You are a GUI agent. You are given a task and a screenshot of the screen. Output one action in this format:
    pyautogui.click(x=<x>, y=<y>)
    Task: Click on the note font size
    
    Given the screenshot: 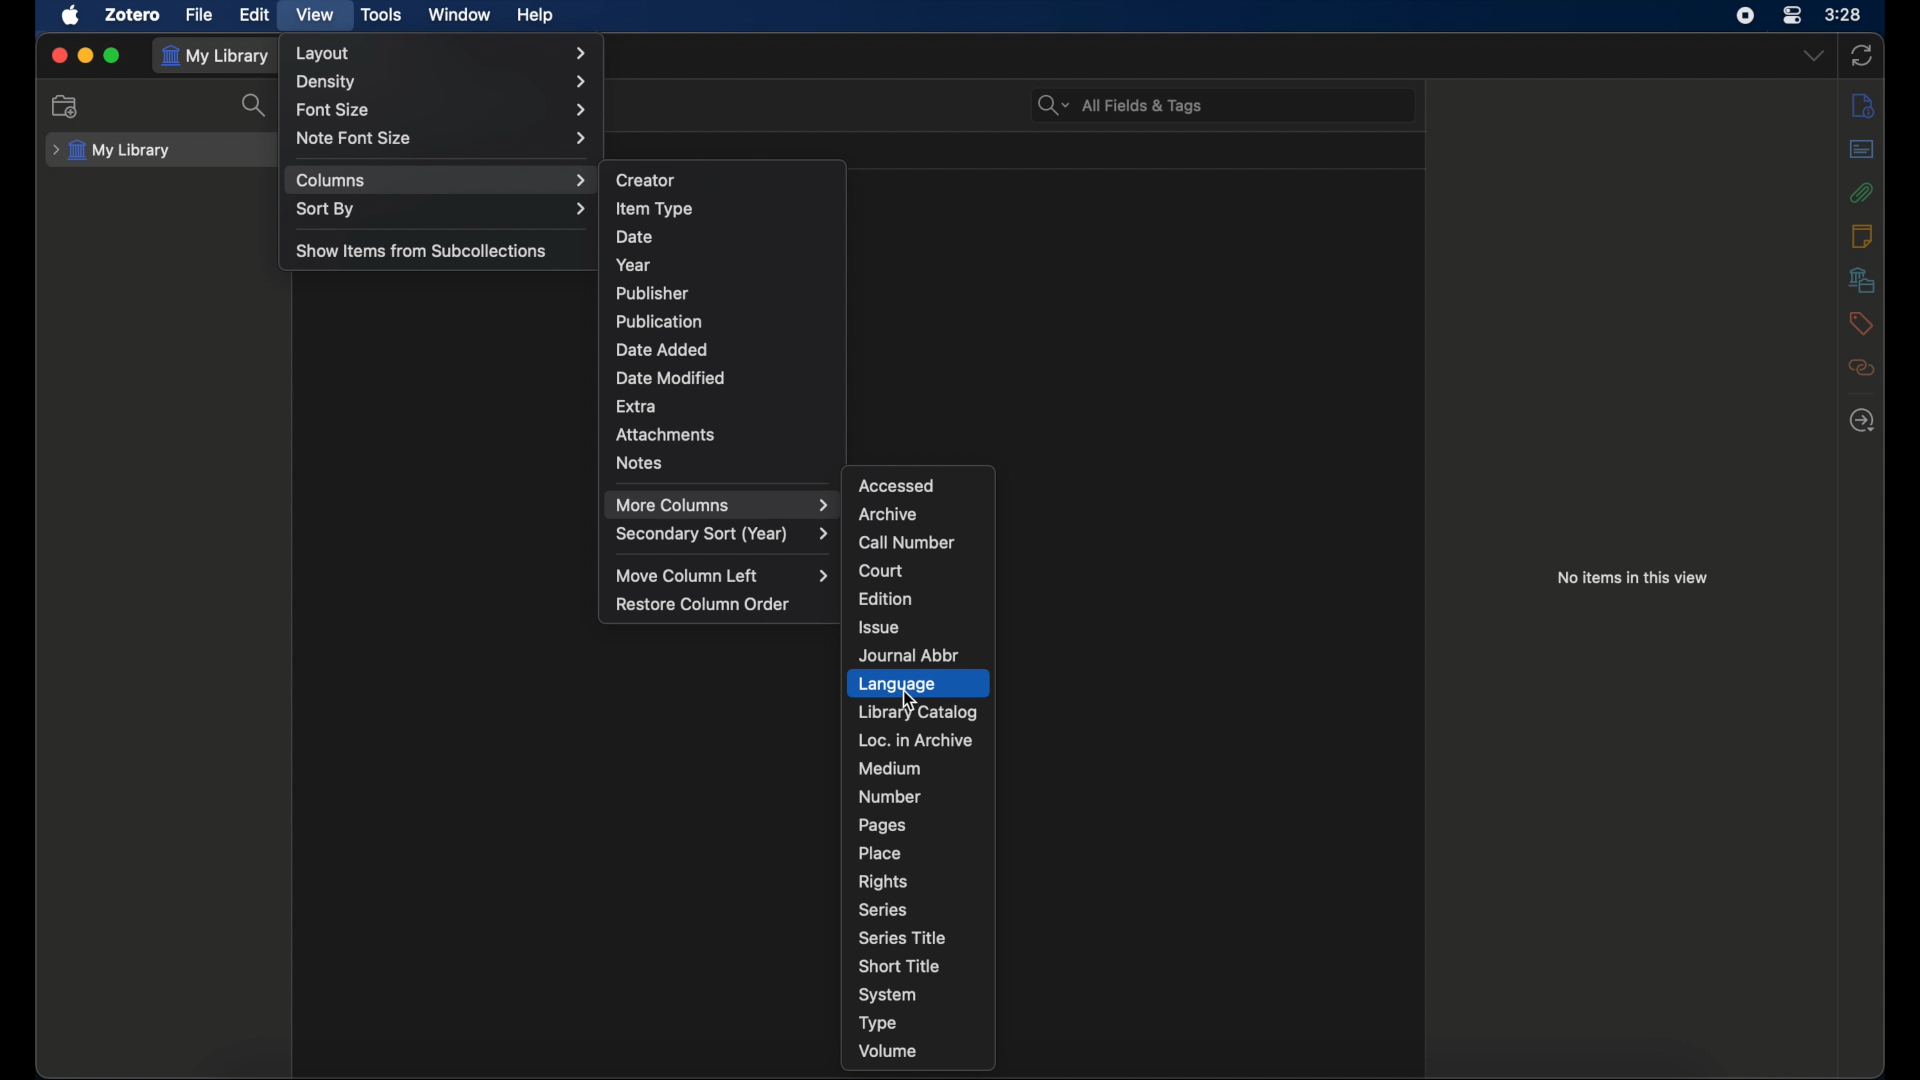 What is the action you would take?
    pyautogui.click(x=444, y=138)
    